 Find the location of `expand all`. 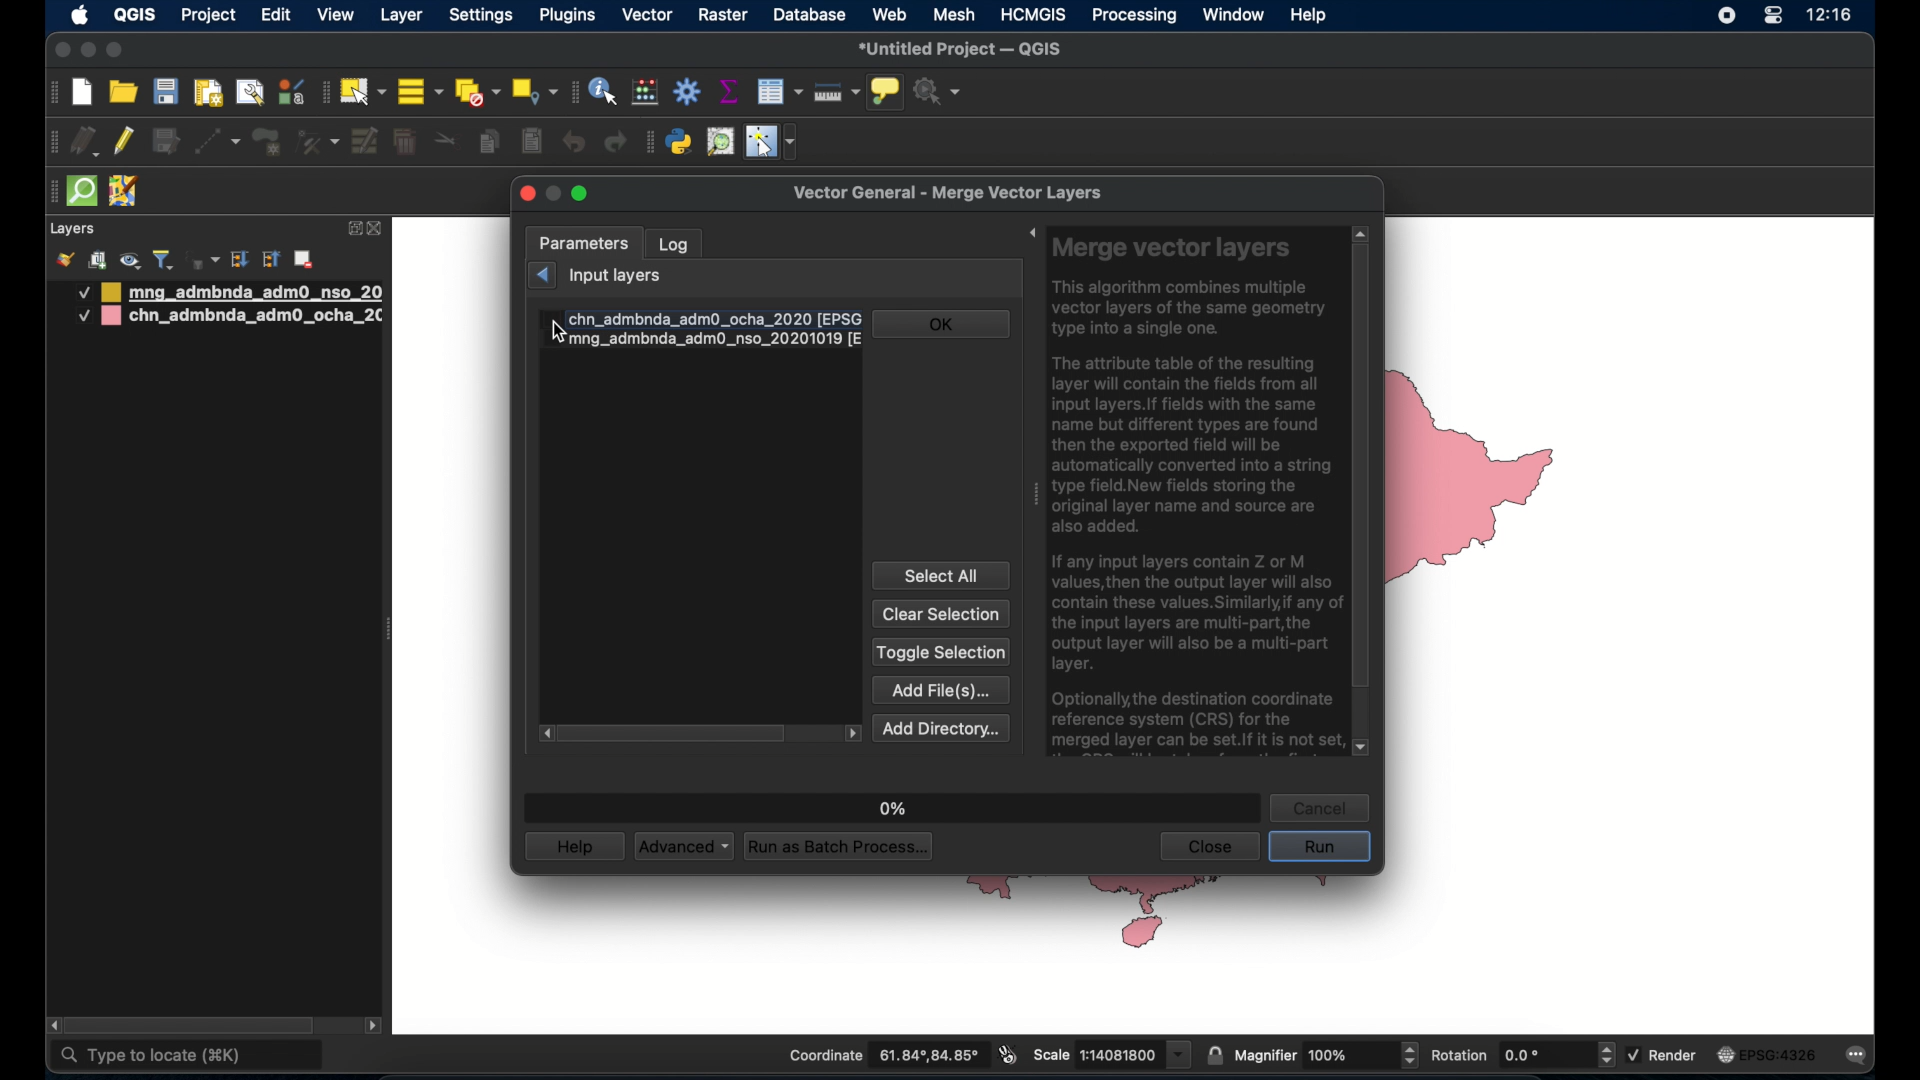

expand all is located at coordinates (239, 260).